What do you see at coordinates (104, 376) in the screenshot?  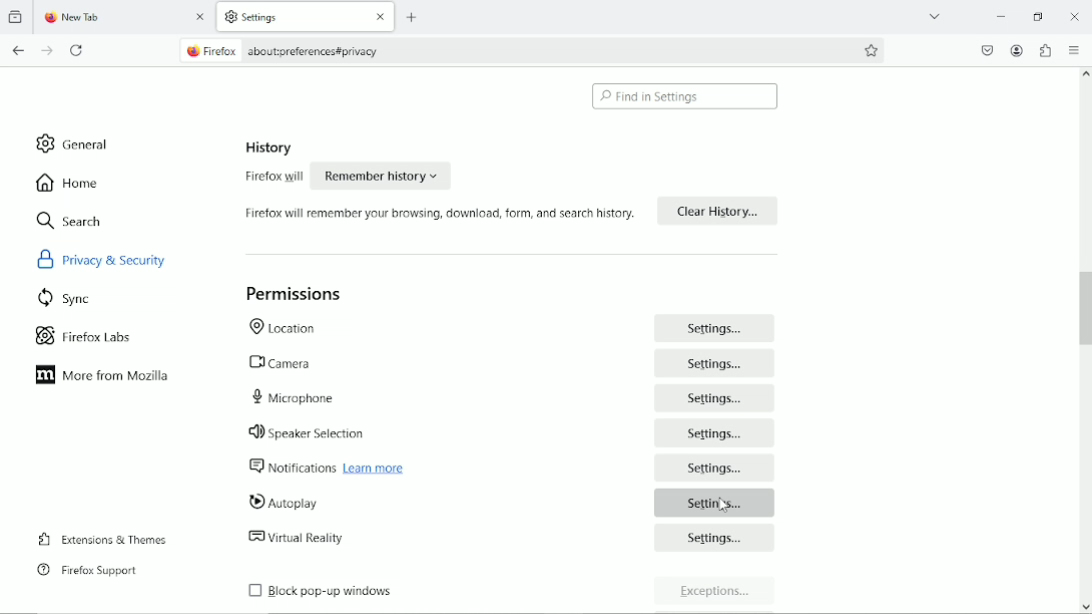 I see `more from mozilla` at bounding box center [104, 376].